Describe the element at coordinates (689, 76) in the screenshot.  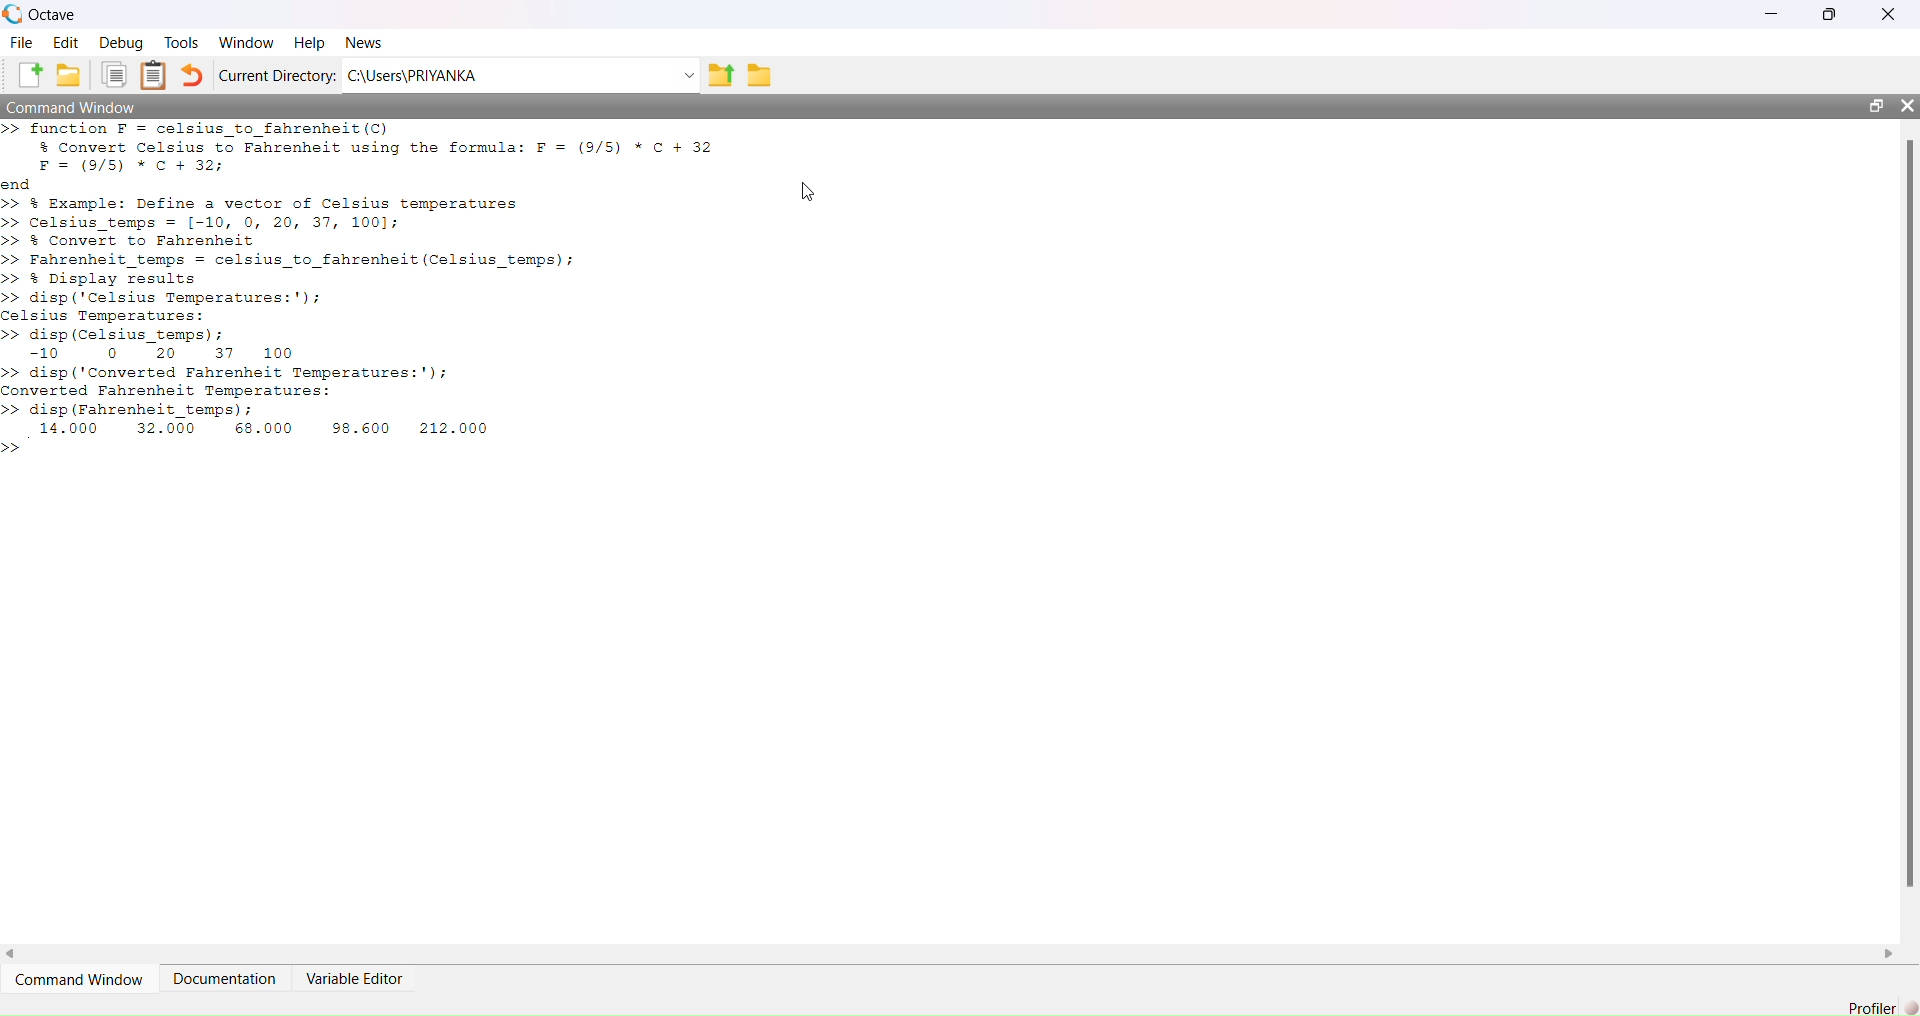
I see `Enter directory name` at that location.